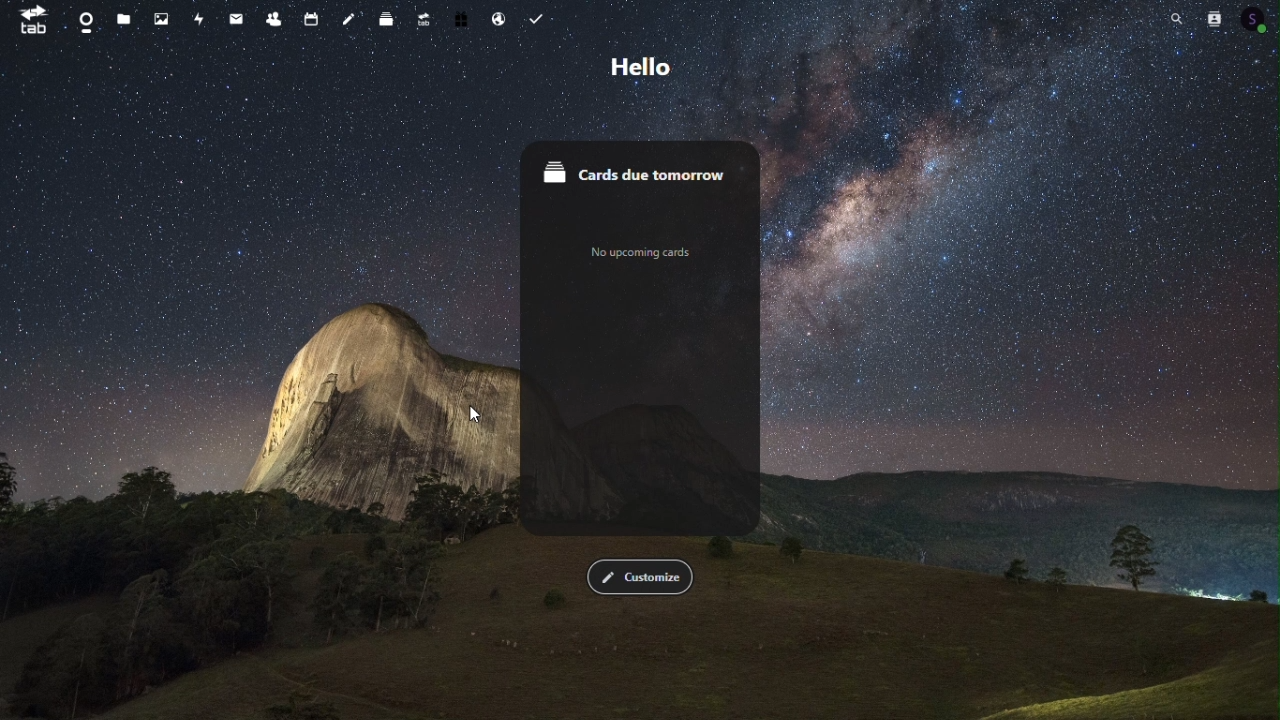 The image size is (1280, 720). I want to click on upgrade, so click(420, 17).